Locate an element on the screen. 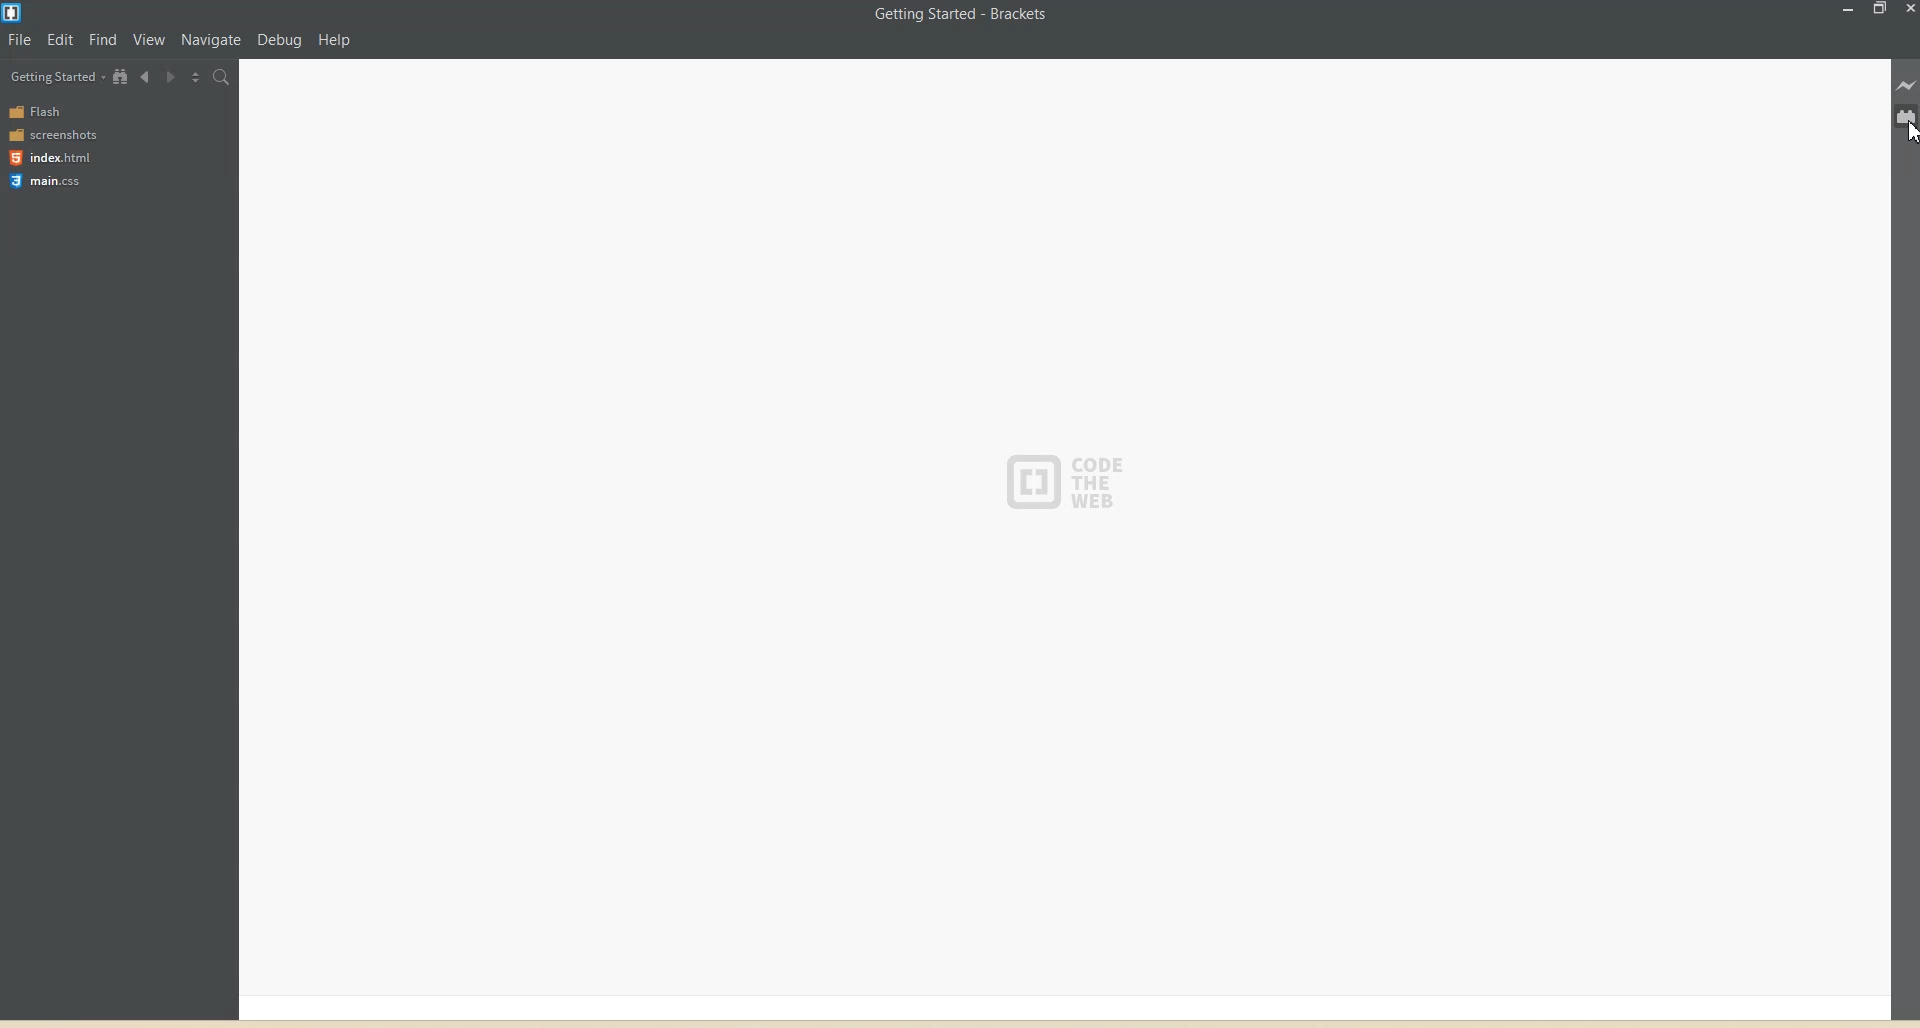 The width and height of the screenshot is (1920, 1028). CODE THE WEB is located at coordinates (1075, 475).